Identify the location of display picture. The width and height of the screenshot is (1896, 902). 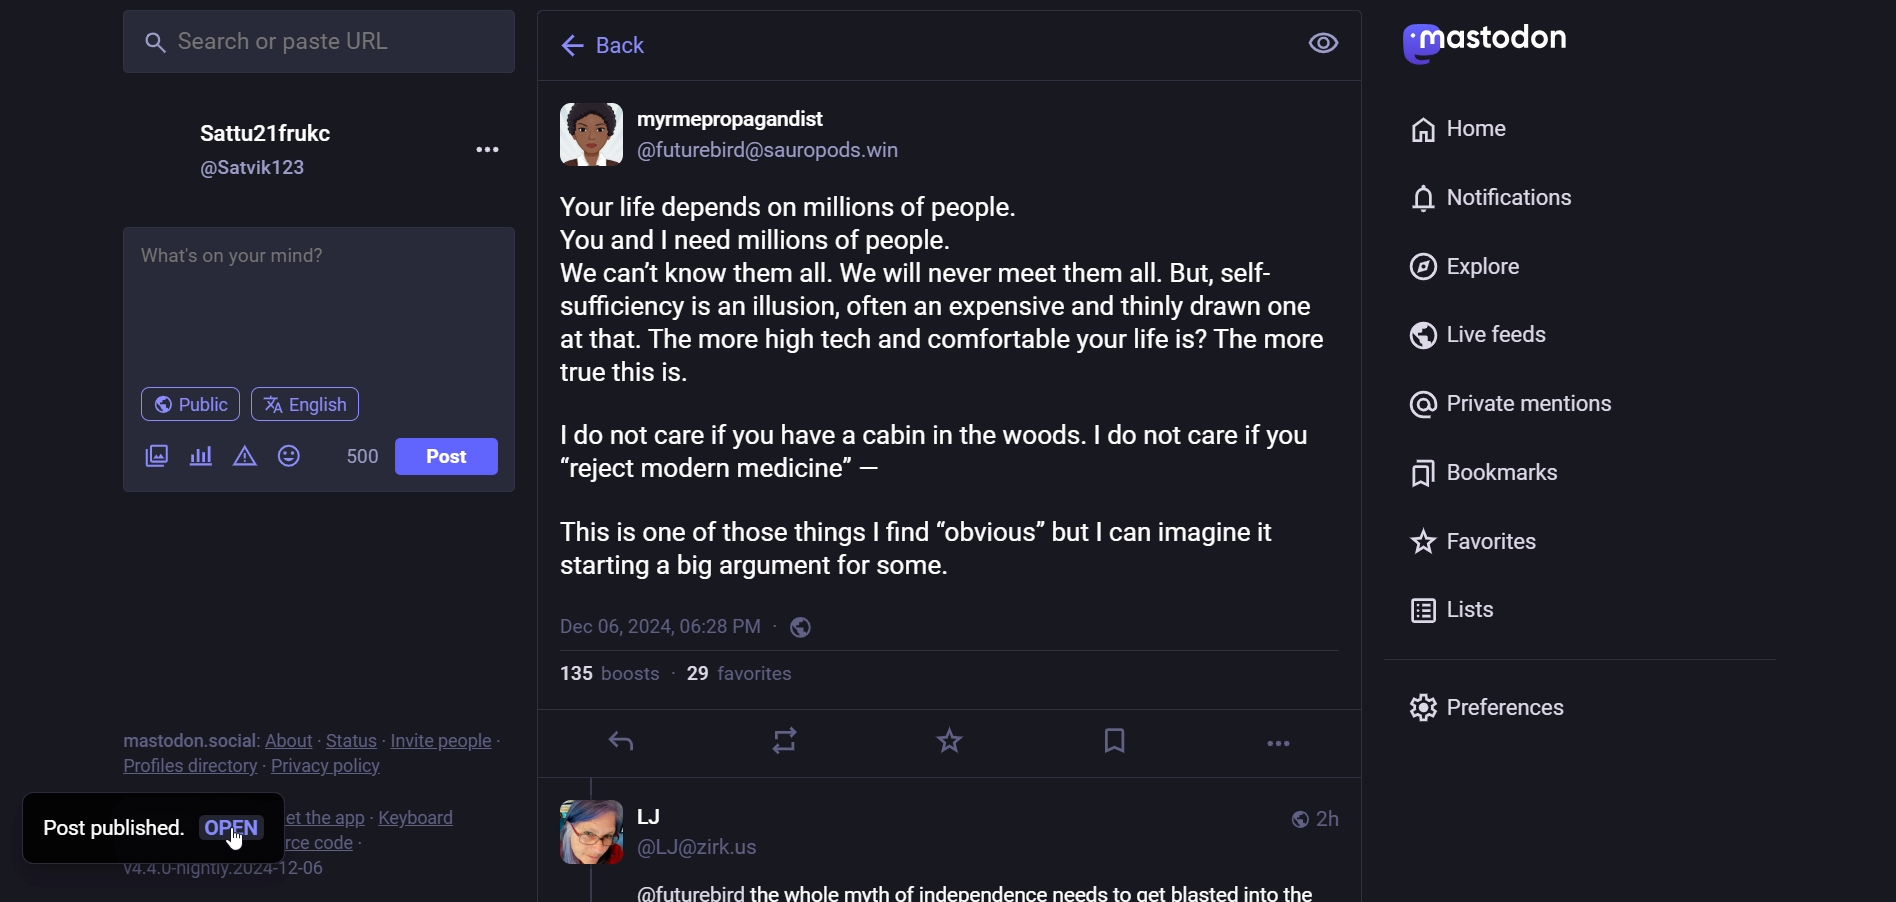
(586, 135).